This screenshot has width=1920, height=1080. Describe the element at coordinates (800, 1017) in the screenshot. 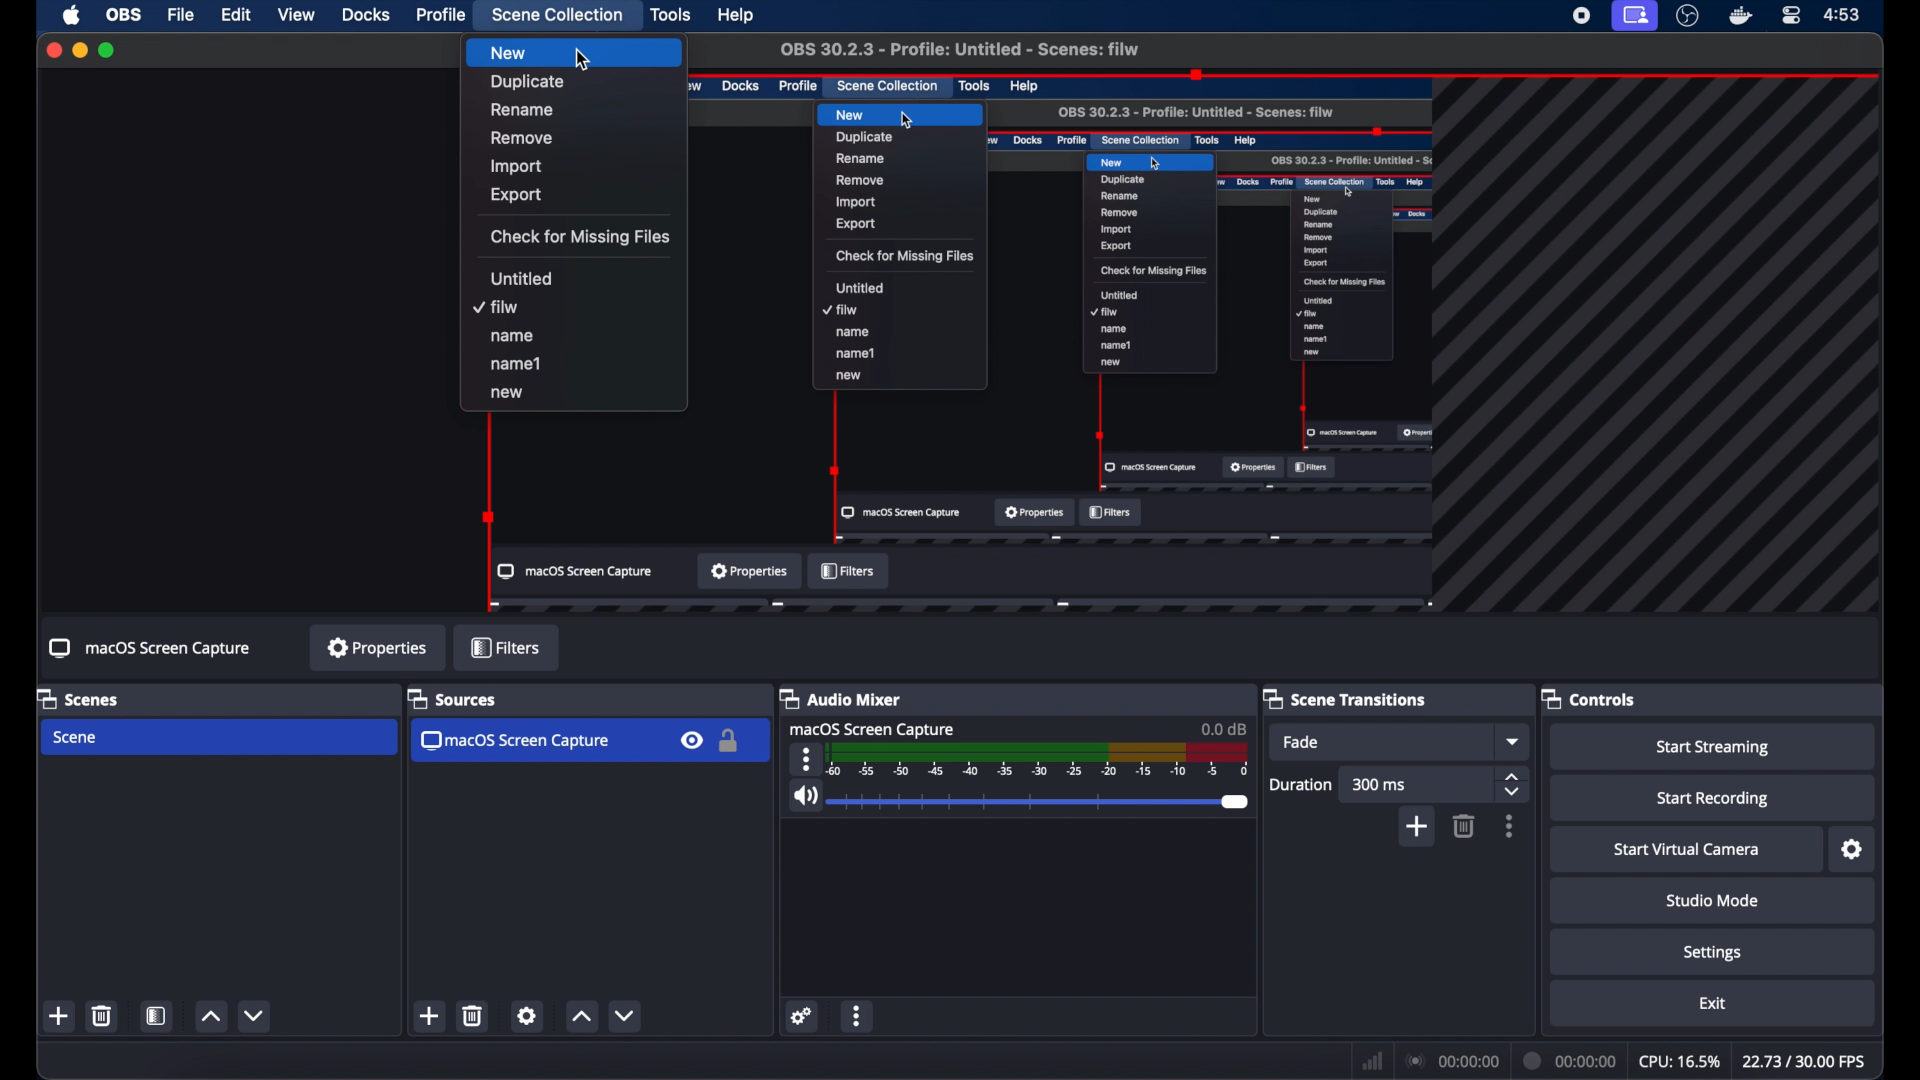

I see `settings` at that location.